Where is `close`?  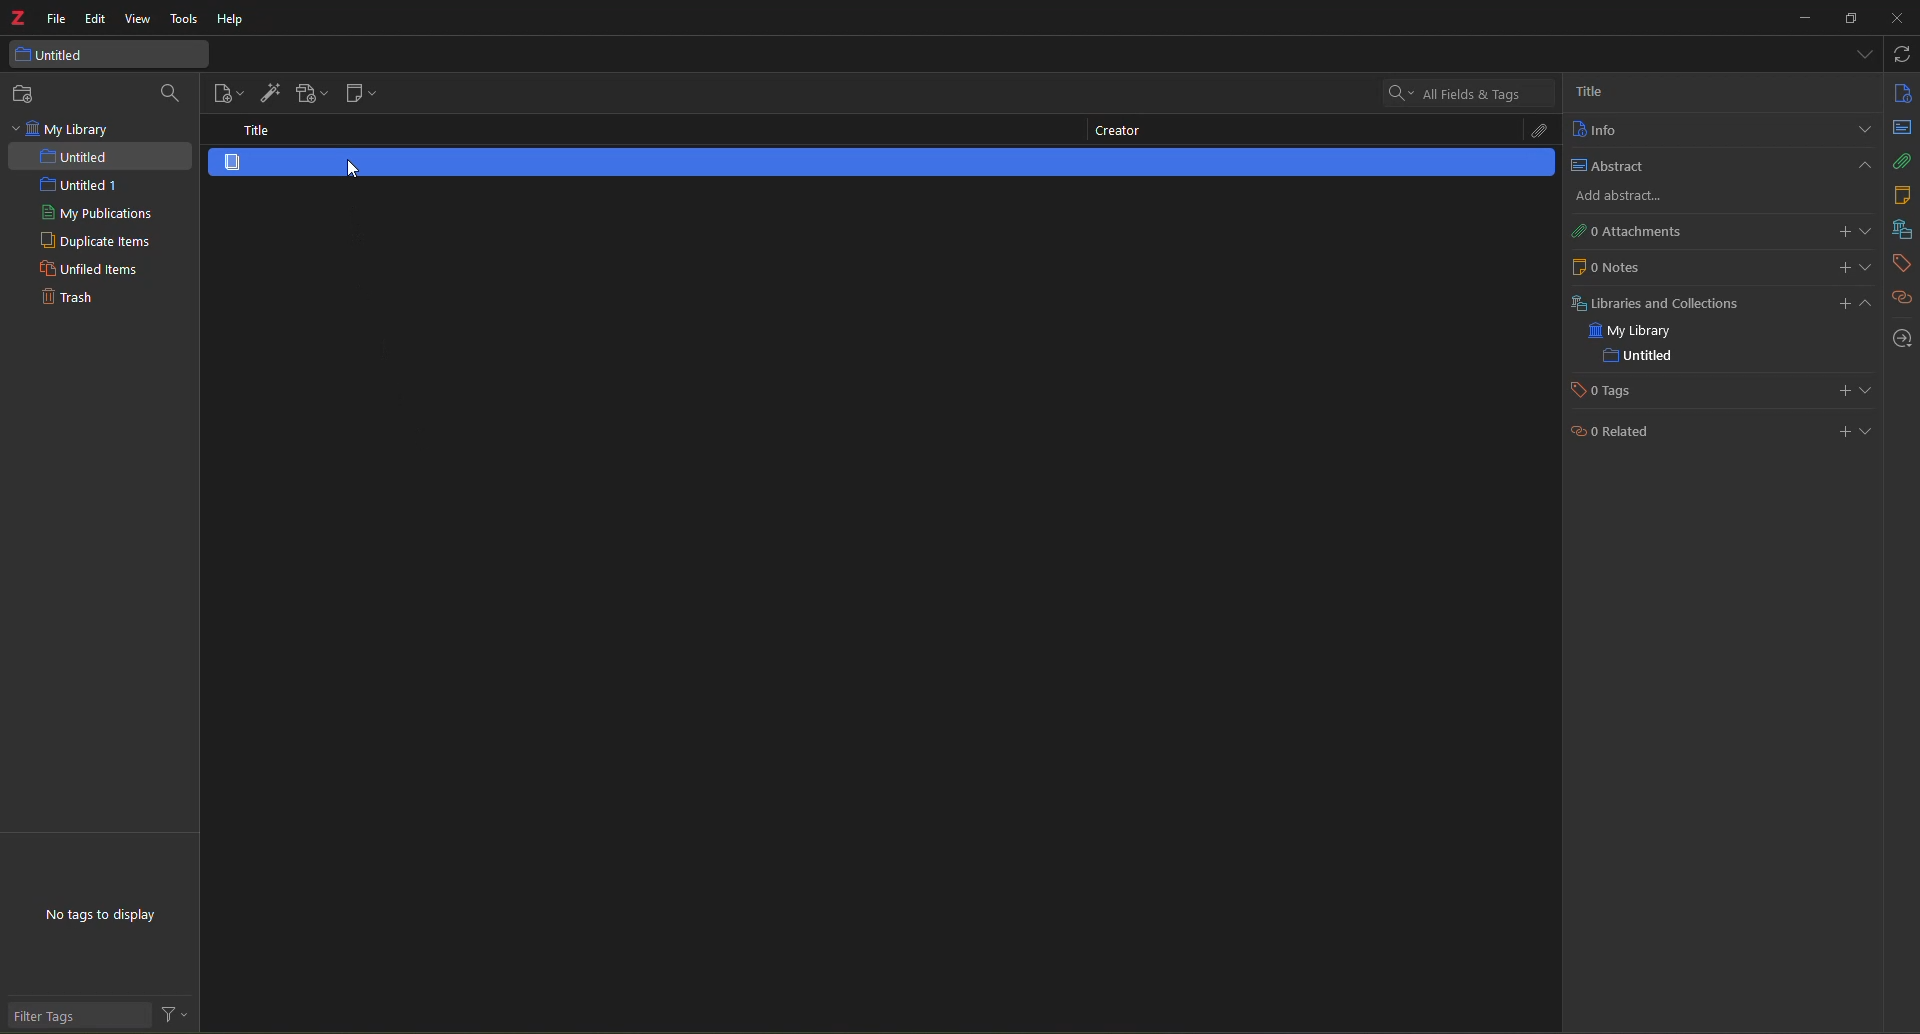
close is located at coordinates (1862, 165).